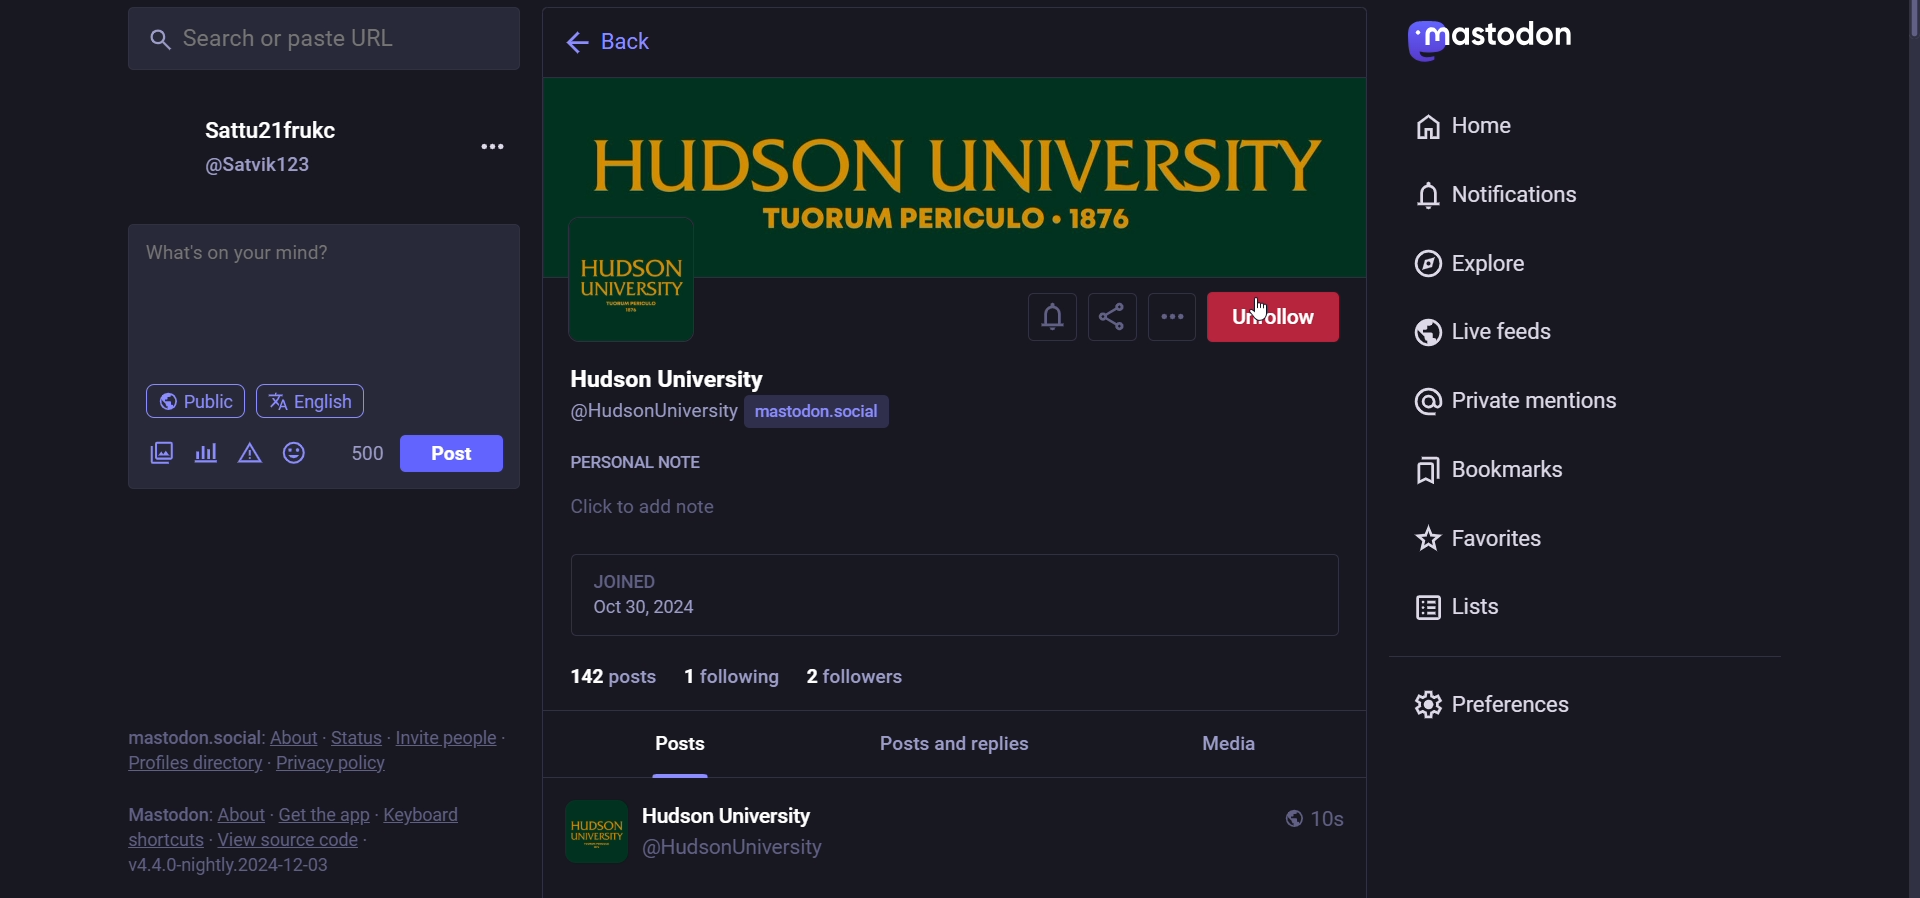 The image size is (1920, 898). I want to click on emoji, so click(293, 455).